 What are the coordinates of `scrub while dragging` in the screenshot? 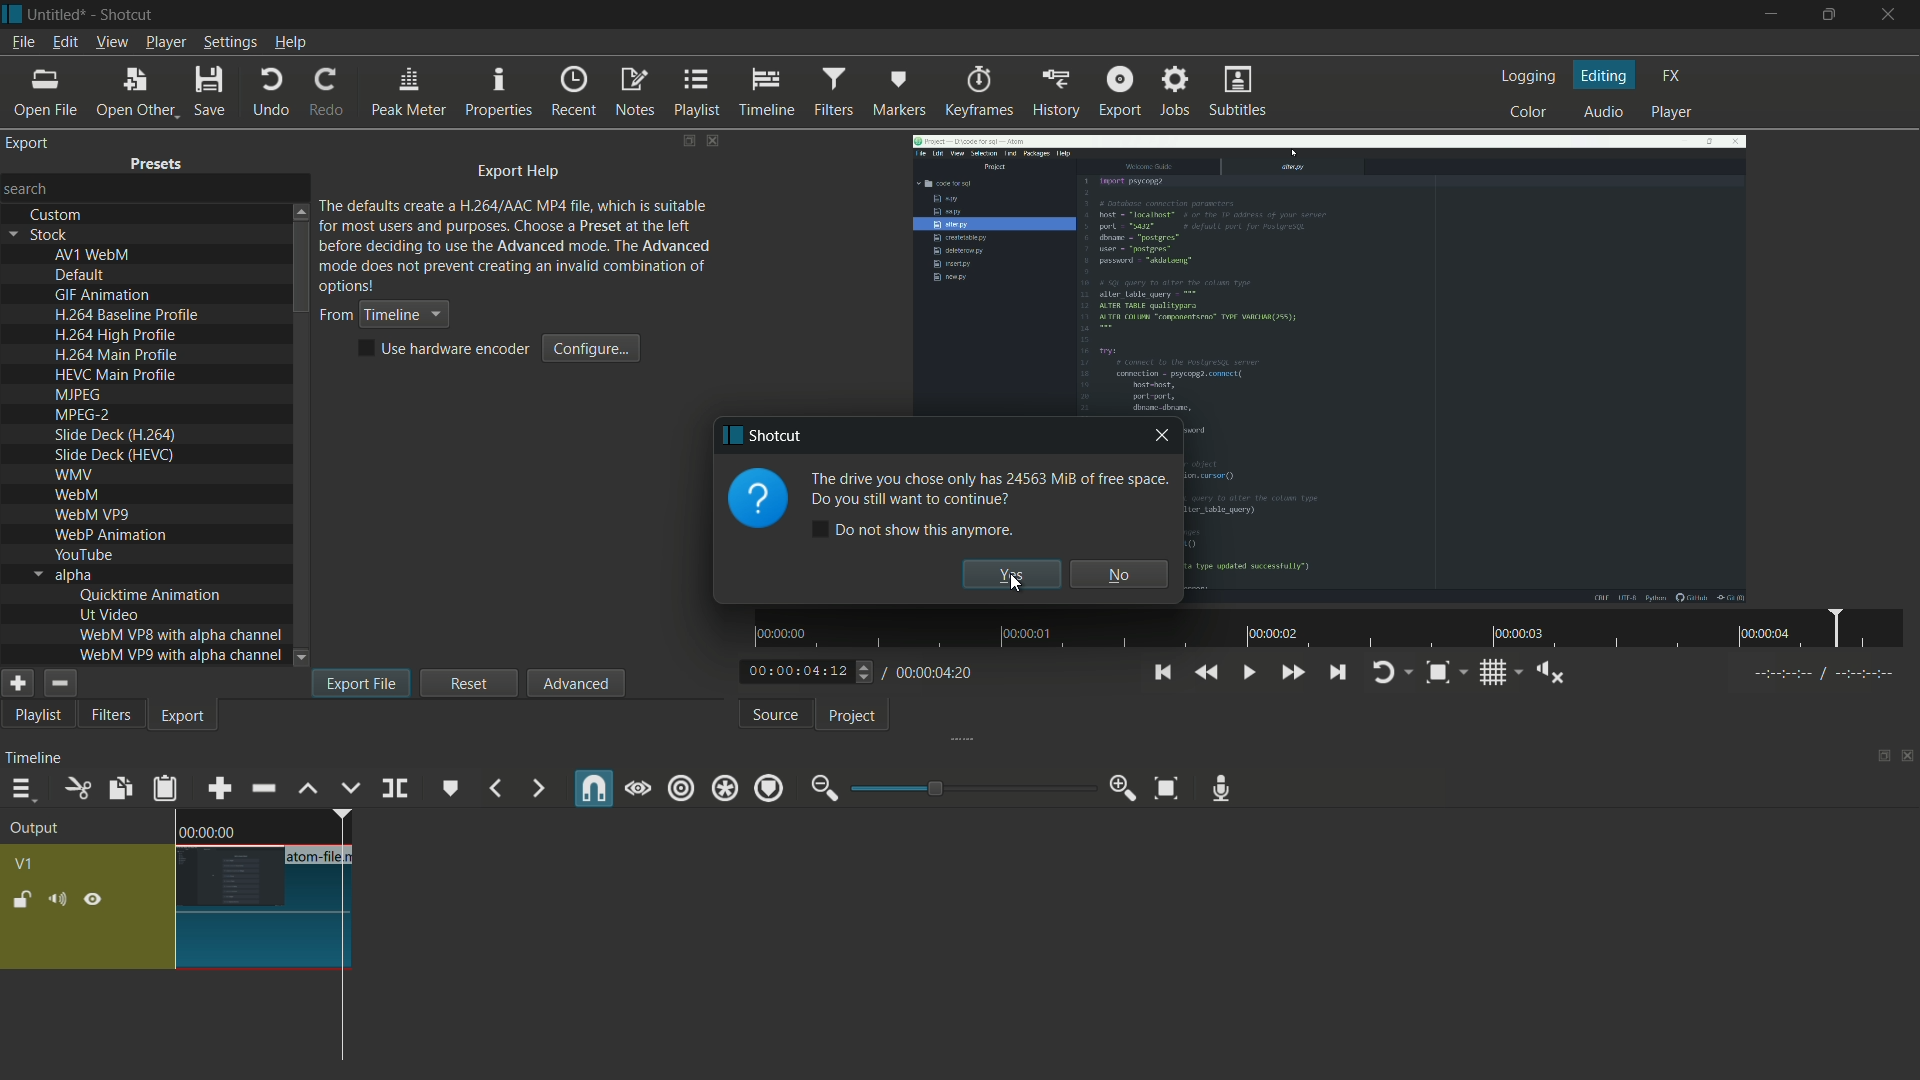 It's located at (639, 790).